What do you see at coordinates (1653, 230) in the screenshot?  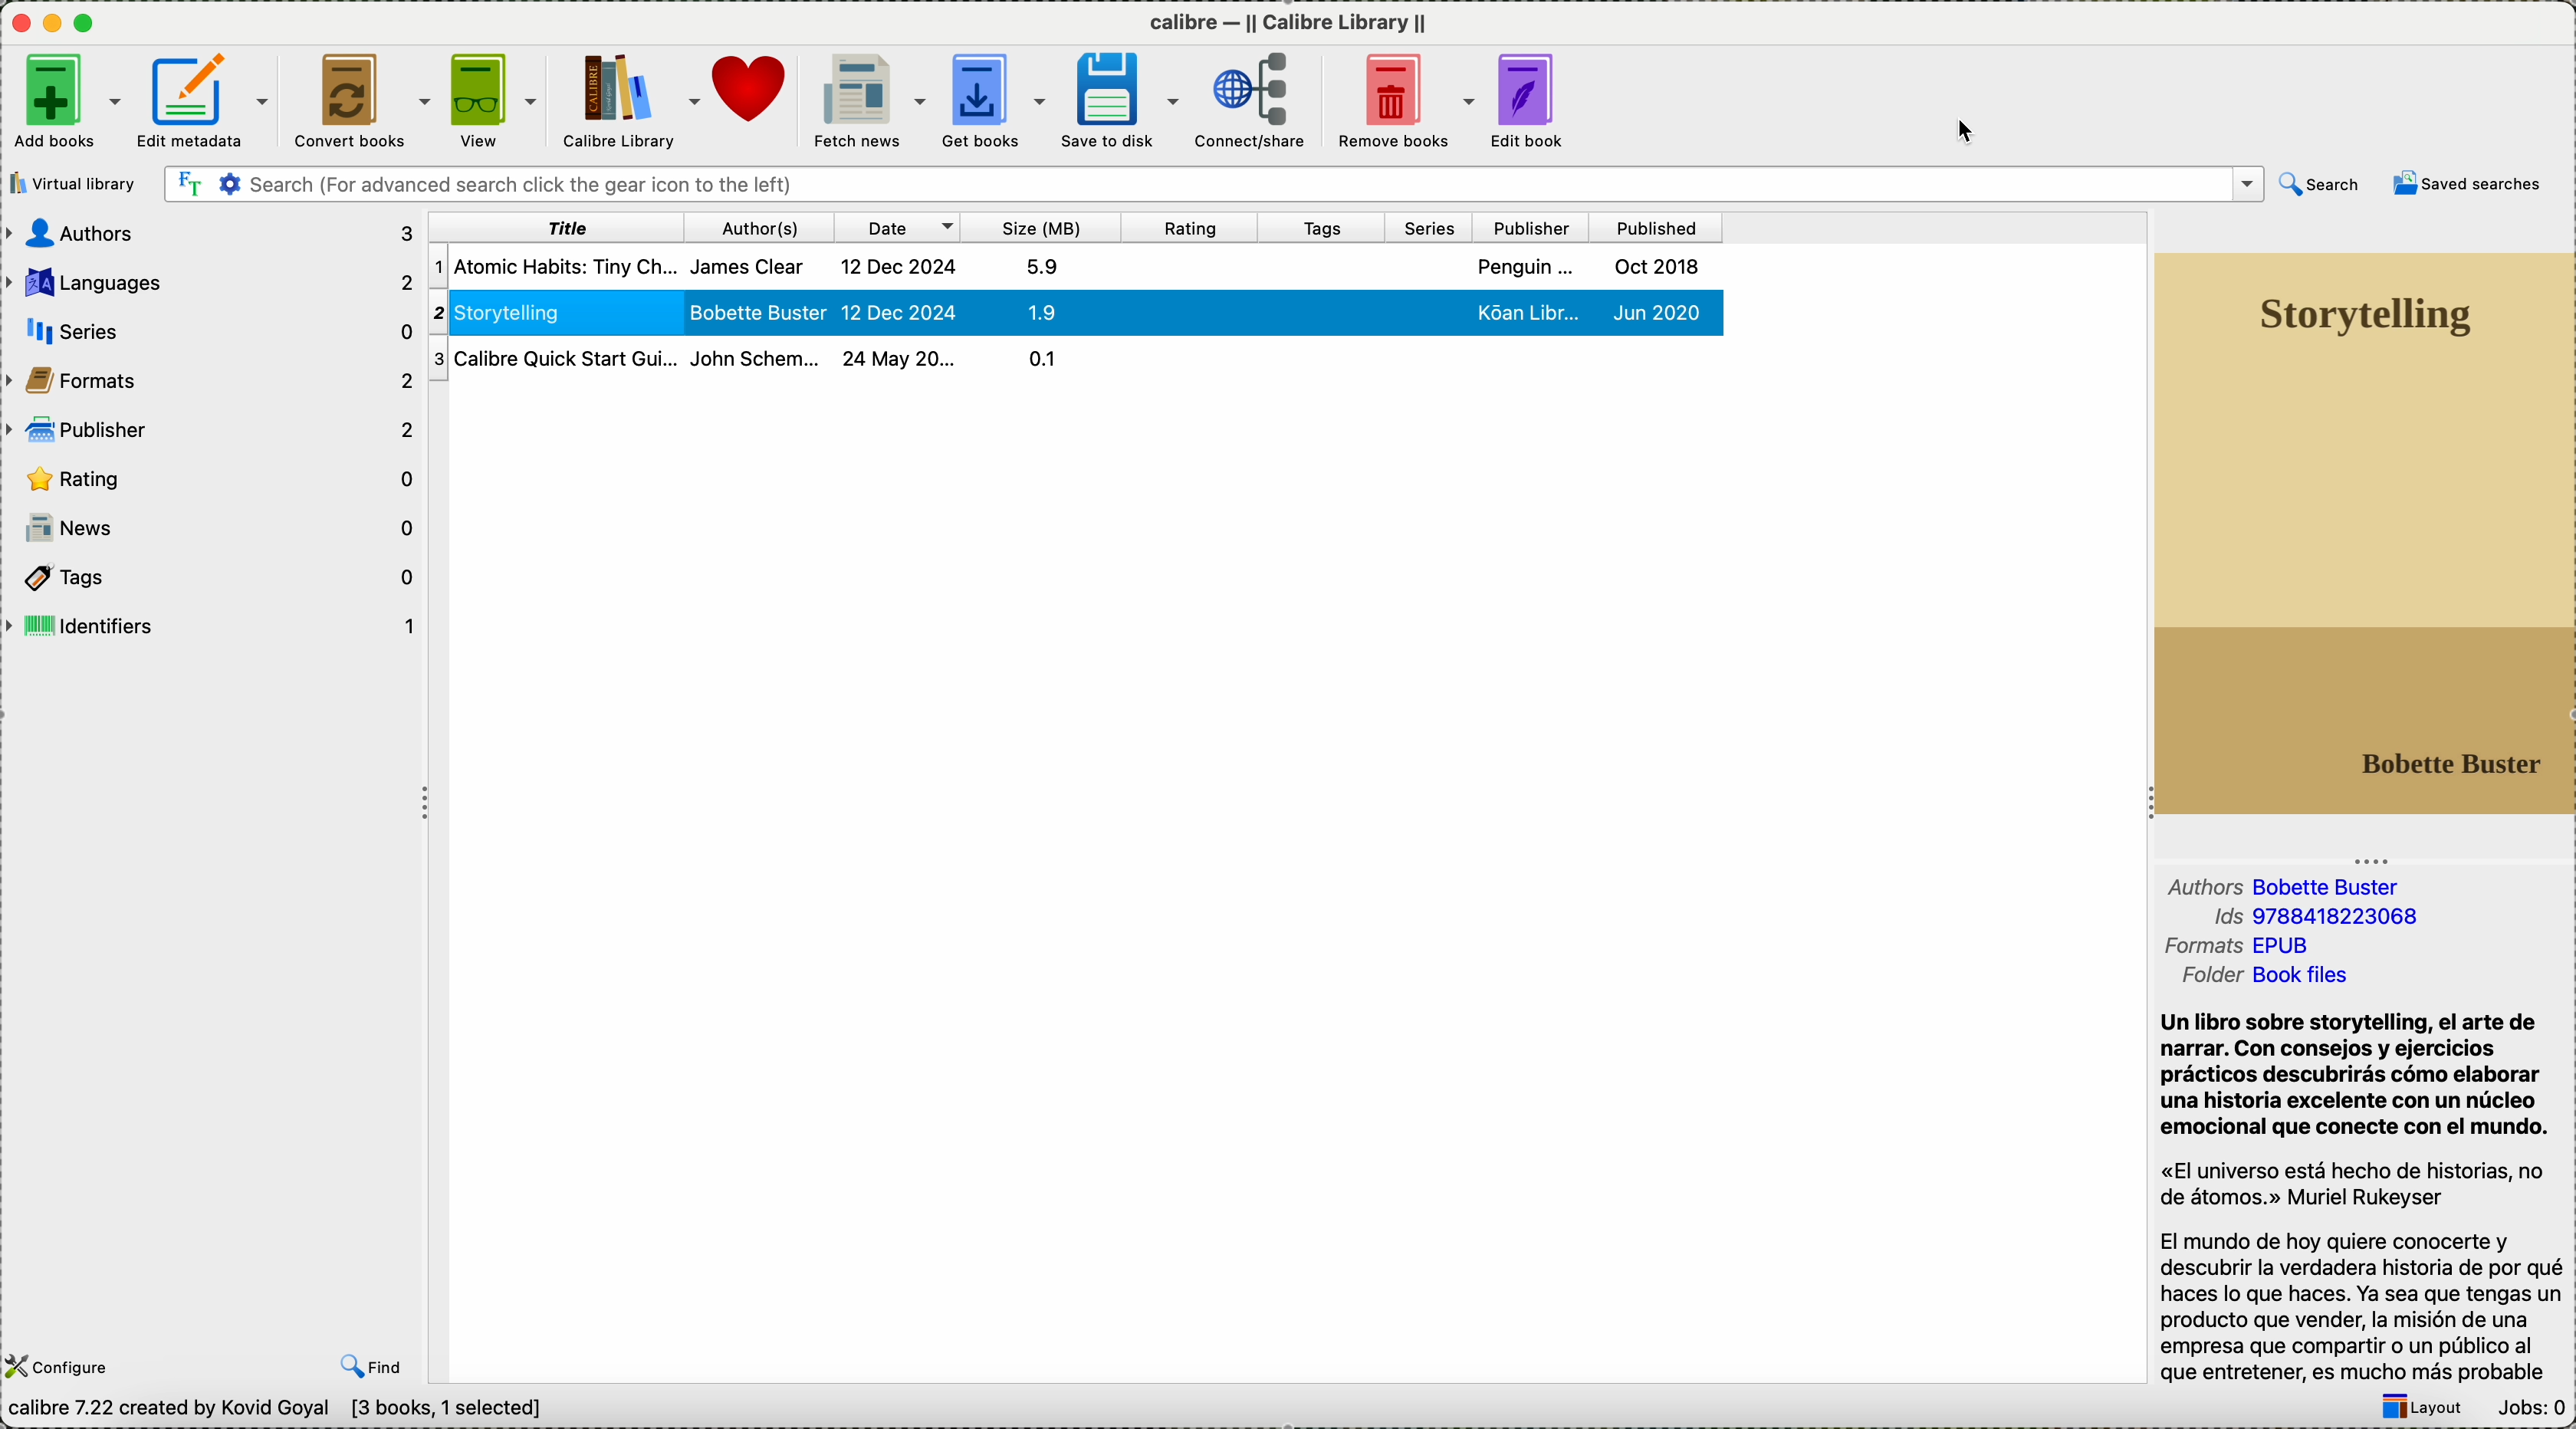 I see `published` at bounding box center [1653, 230].